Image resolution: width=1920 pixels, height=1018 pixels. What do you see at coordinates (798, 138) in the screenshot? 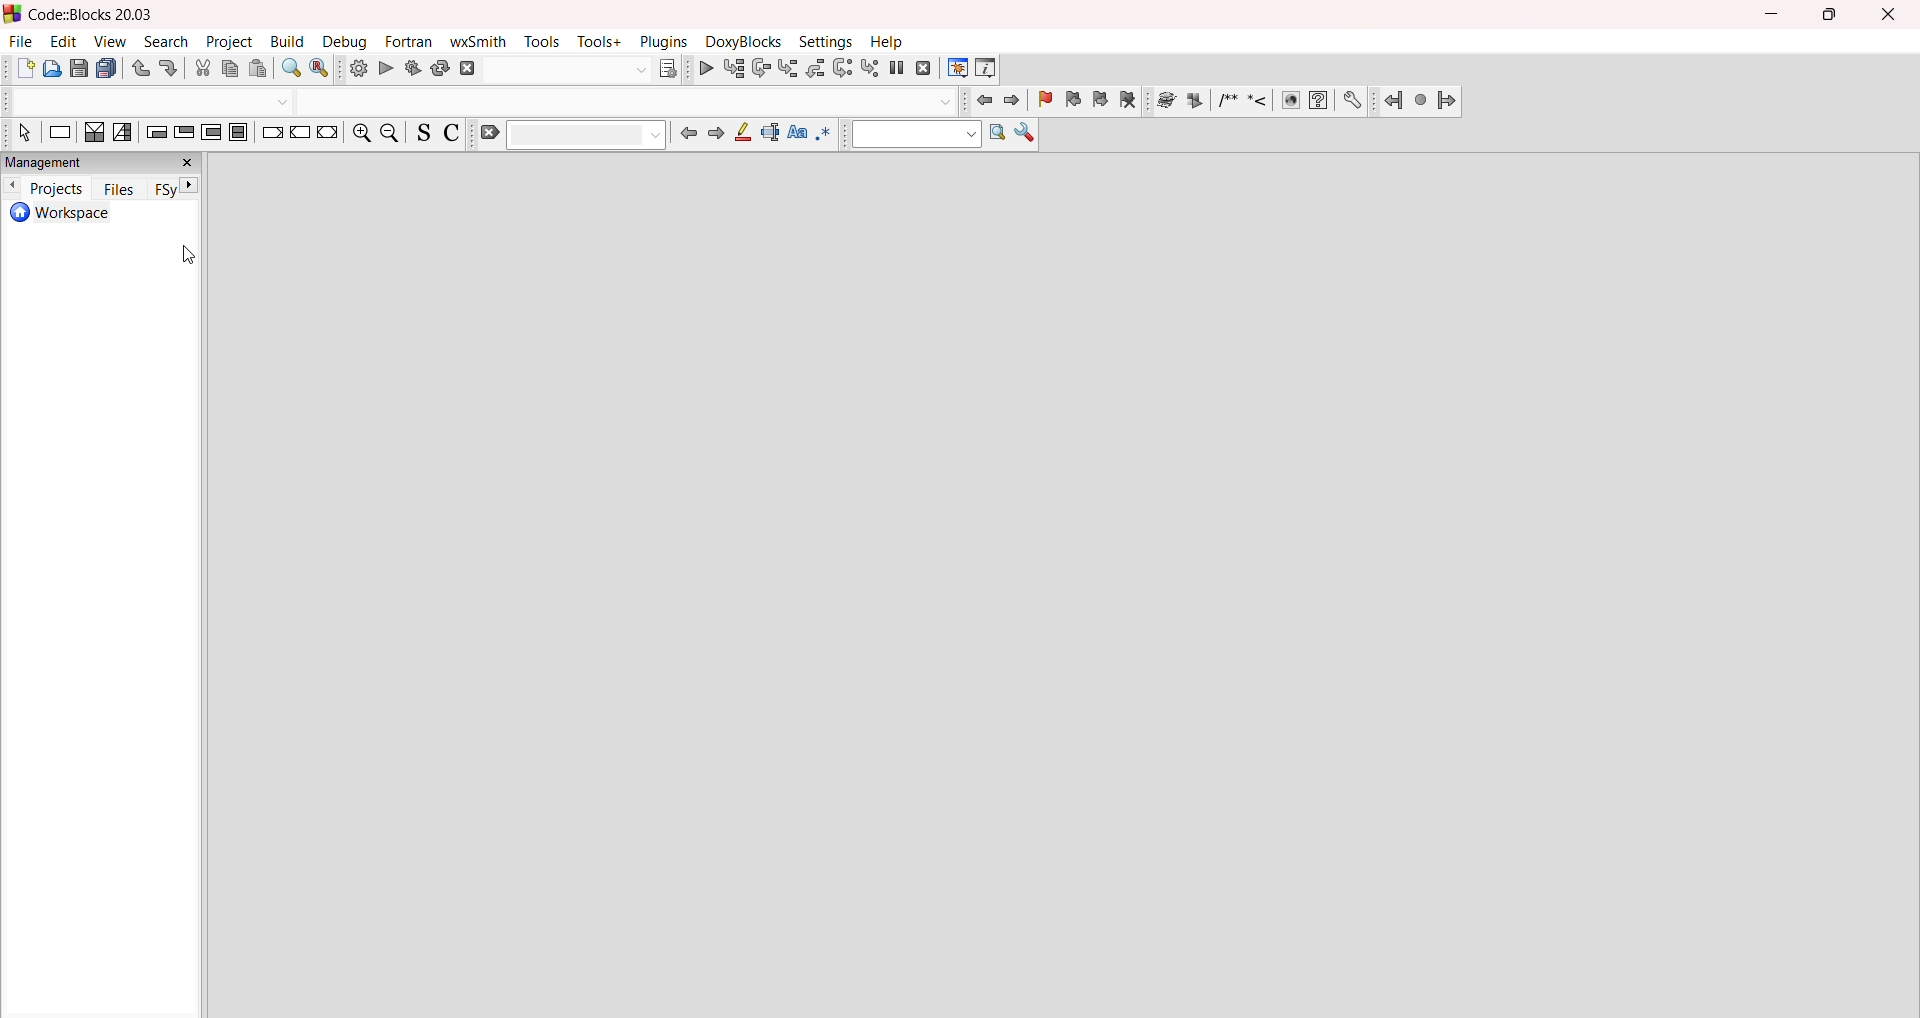
I see `match case` at bounding box center [798, 138].